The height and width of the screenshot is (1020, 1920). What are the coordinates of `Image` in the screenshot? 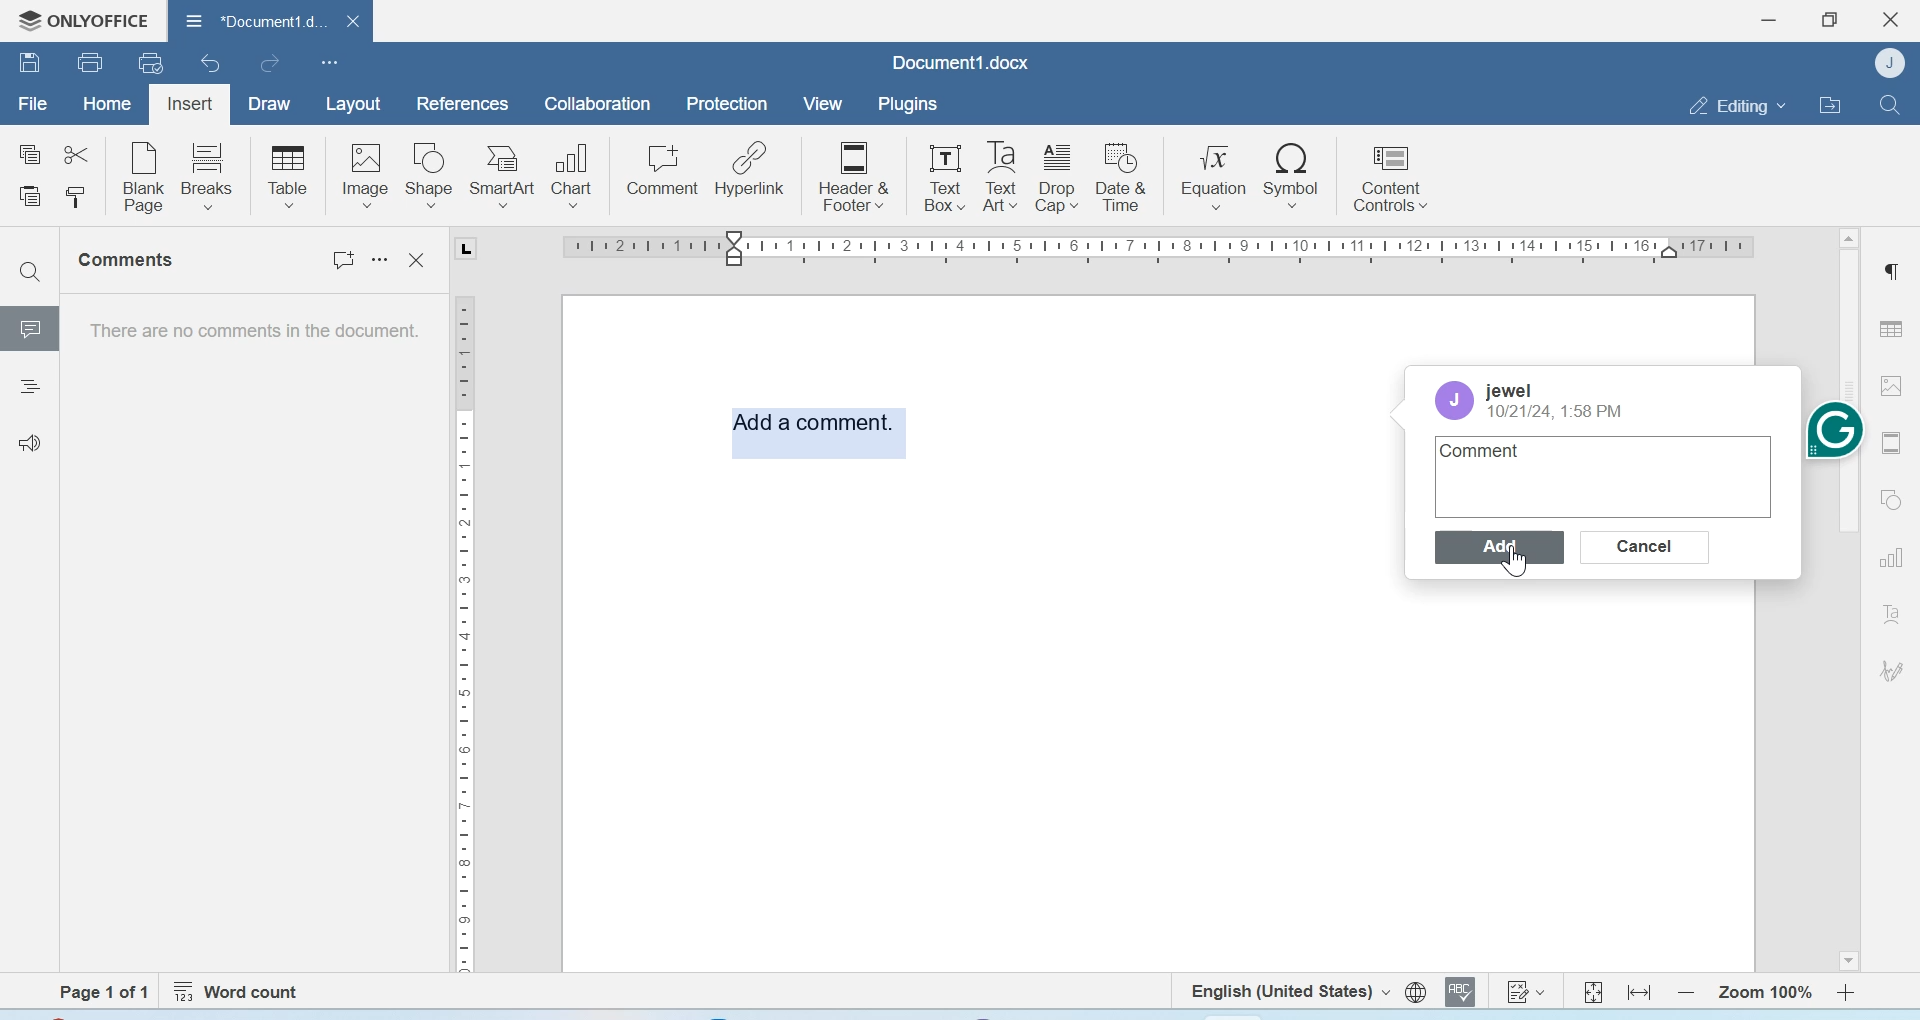 It's located at (364, 175).